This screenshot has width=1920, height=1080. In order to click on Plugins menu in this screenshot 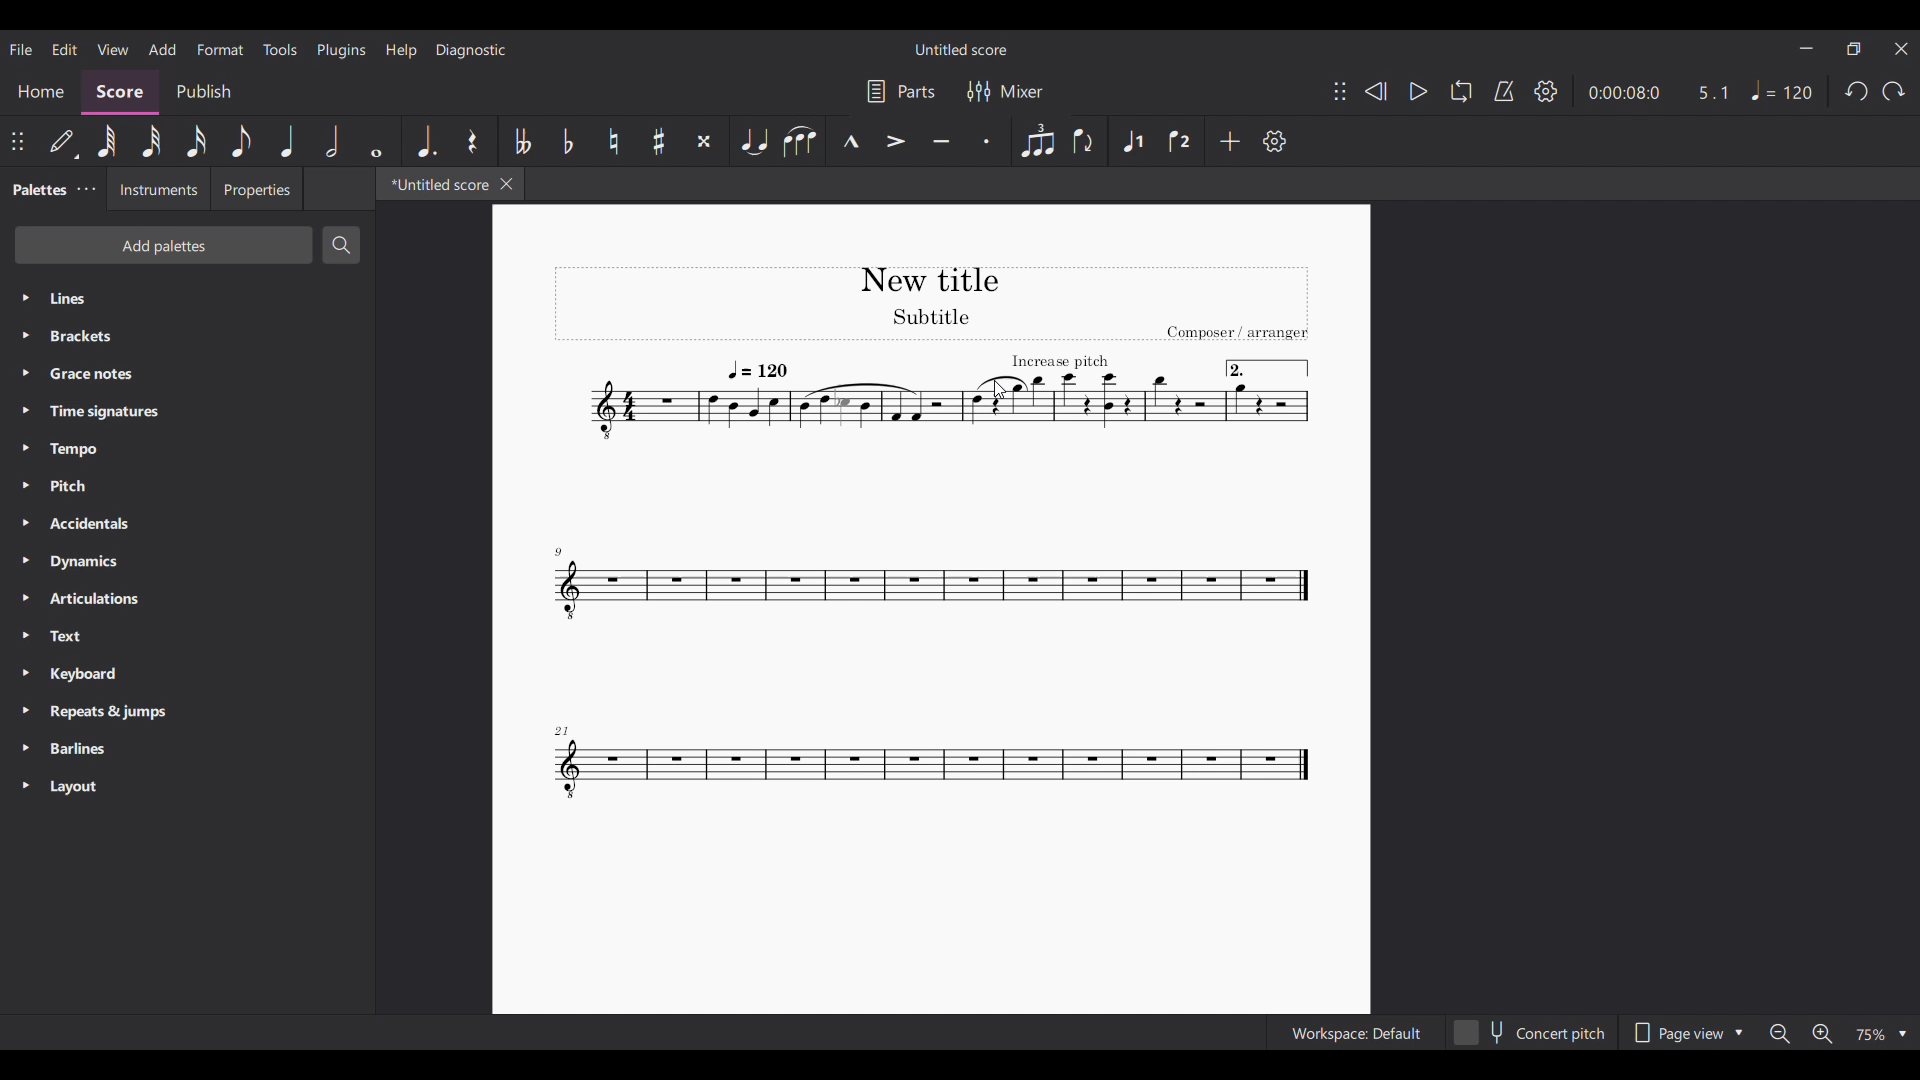, I will do `click(342, 51)`.